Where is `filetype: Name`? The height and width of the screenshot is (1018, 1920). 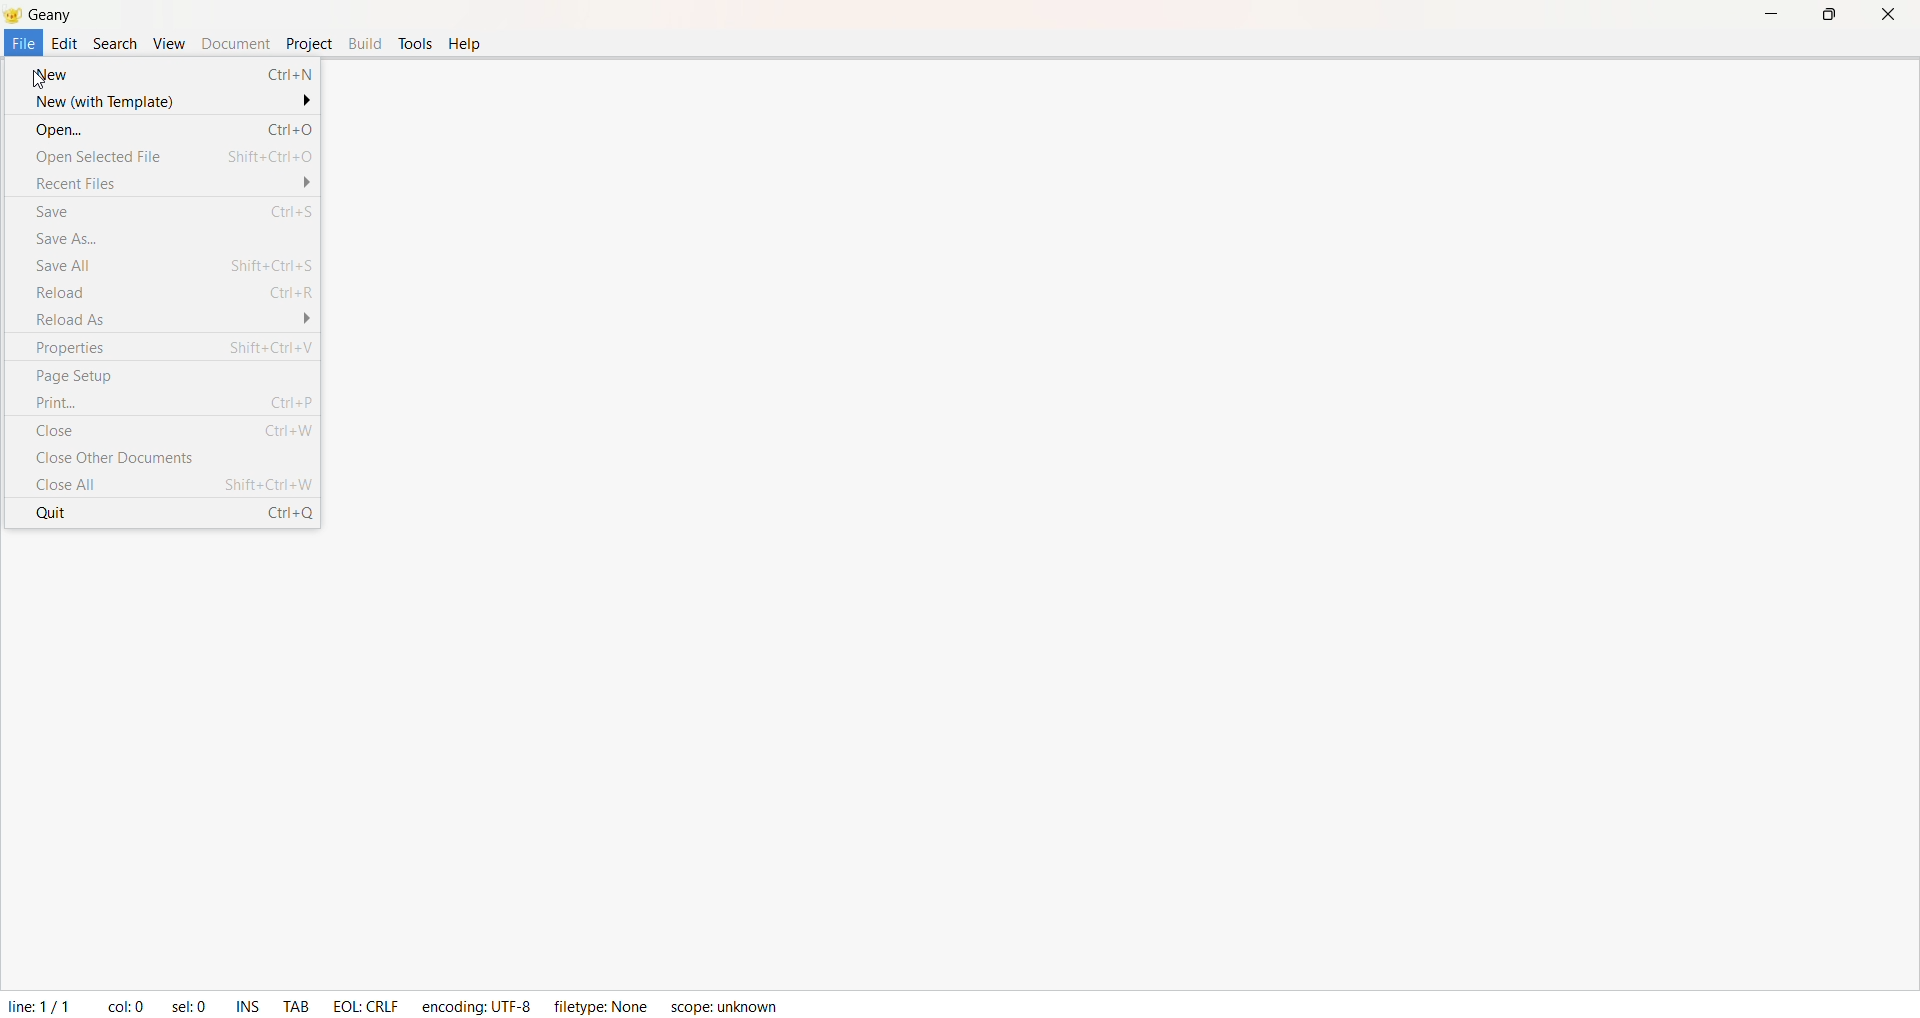
filetype: Name is located at coordinates (603, 1005).